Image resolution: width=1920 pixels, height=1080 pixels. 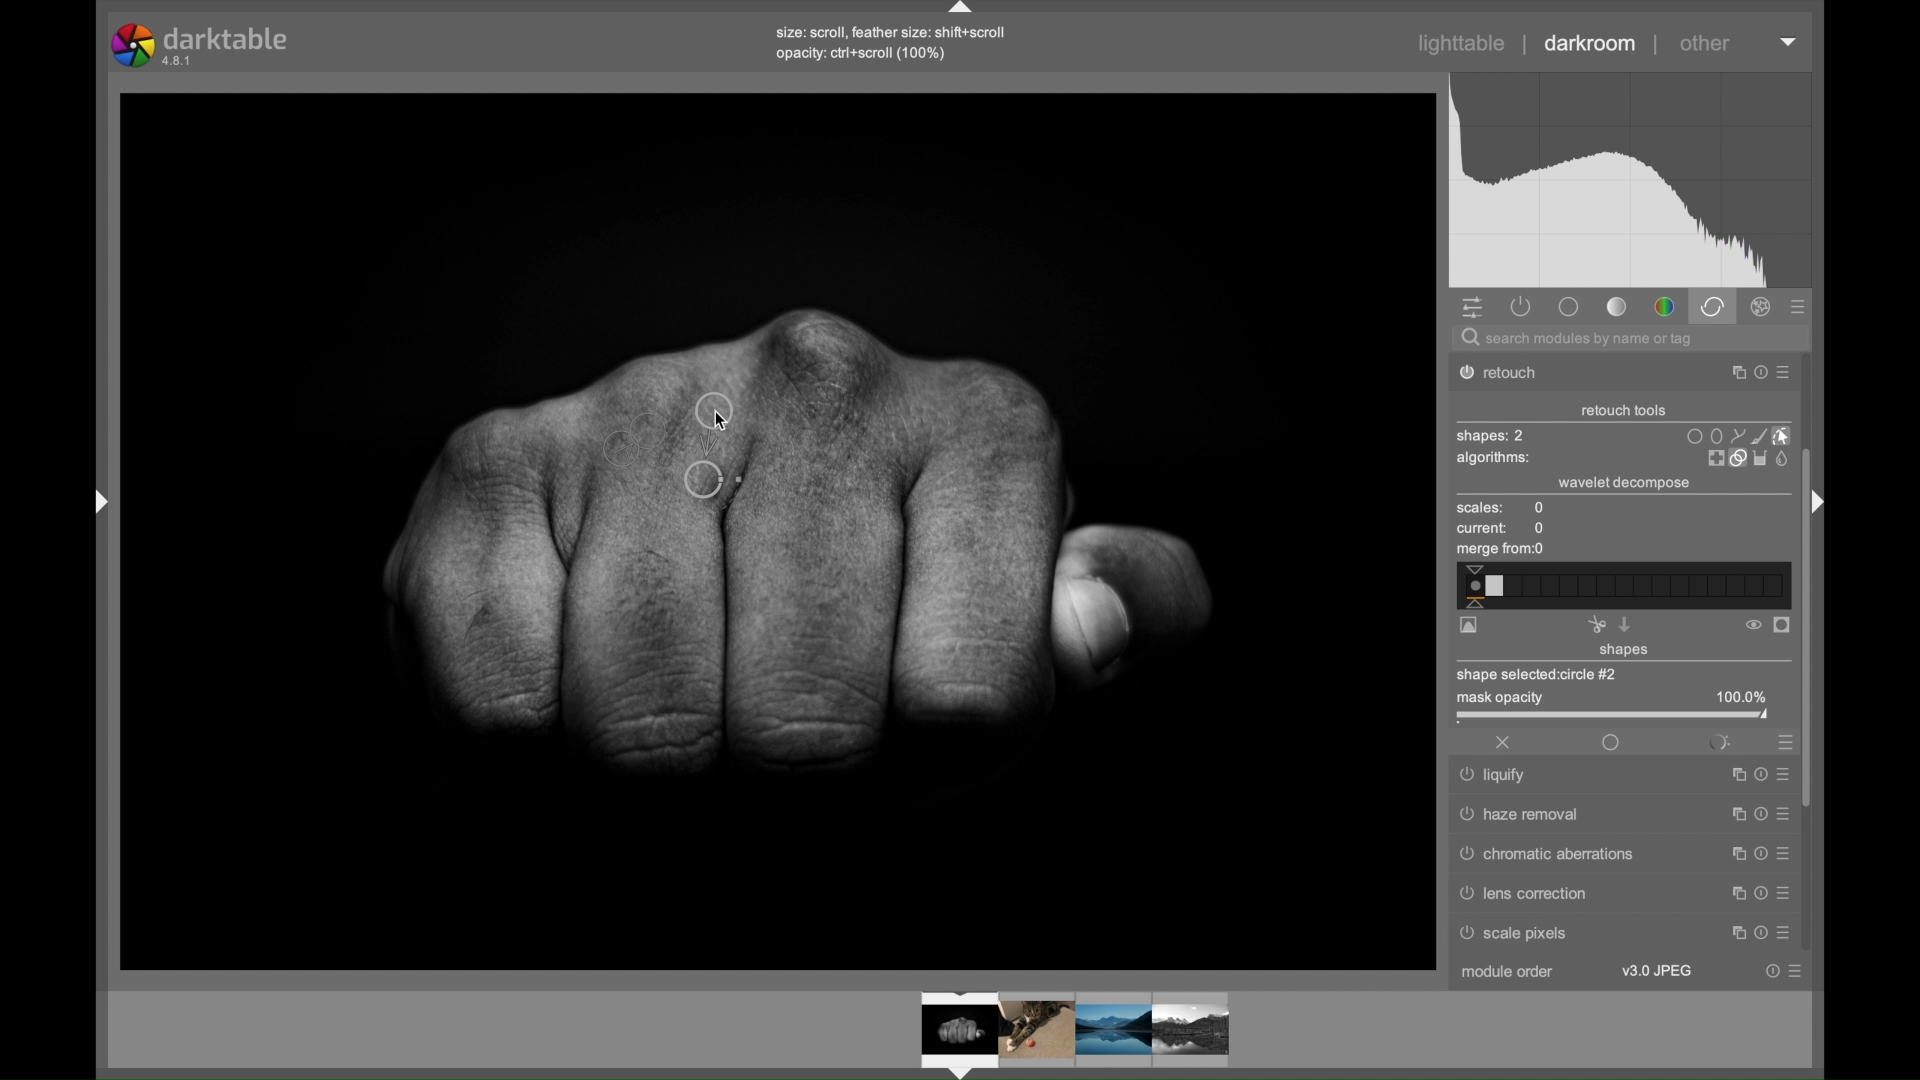 I want to click on off, so click(x=1504, y=742).